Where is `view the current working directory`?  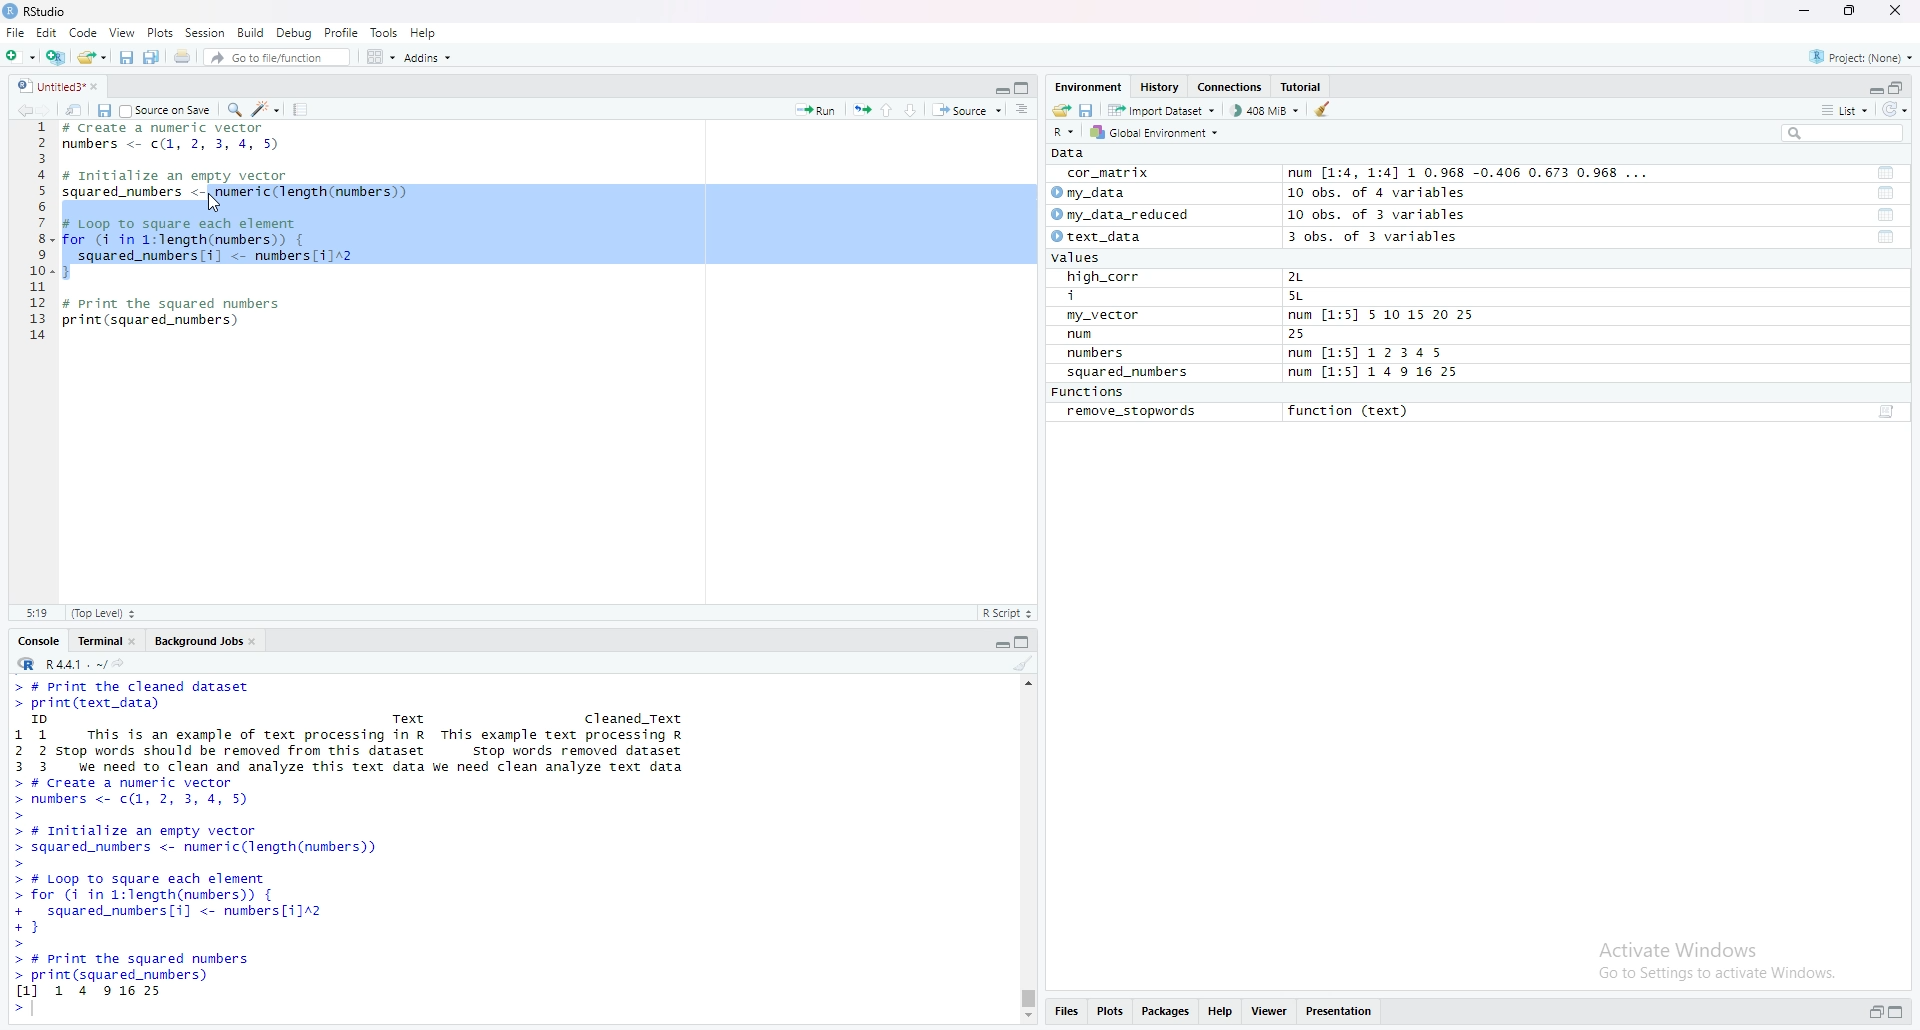
view the current working directory is located at coordinates (120, 662).